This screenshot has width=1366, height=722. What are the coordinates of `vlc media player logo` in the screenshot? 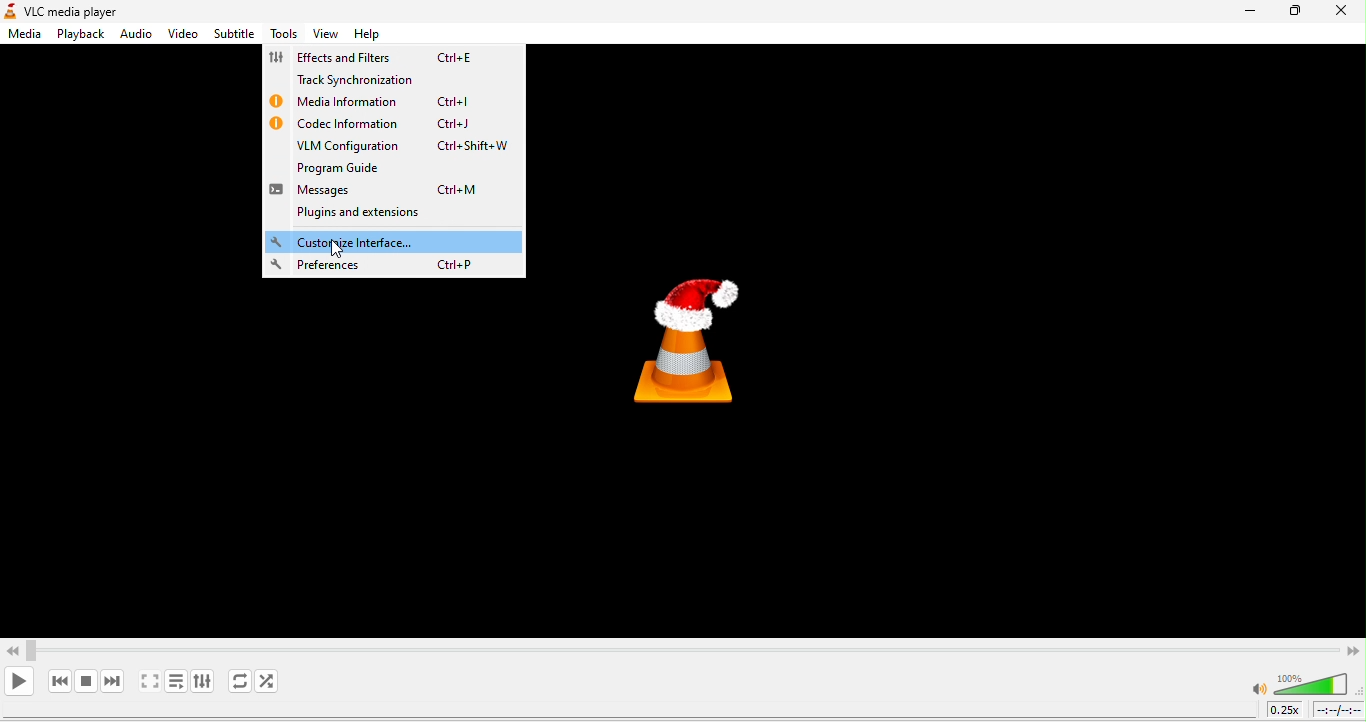 It's located at (715, 335).